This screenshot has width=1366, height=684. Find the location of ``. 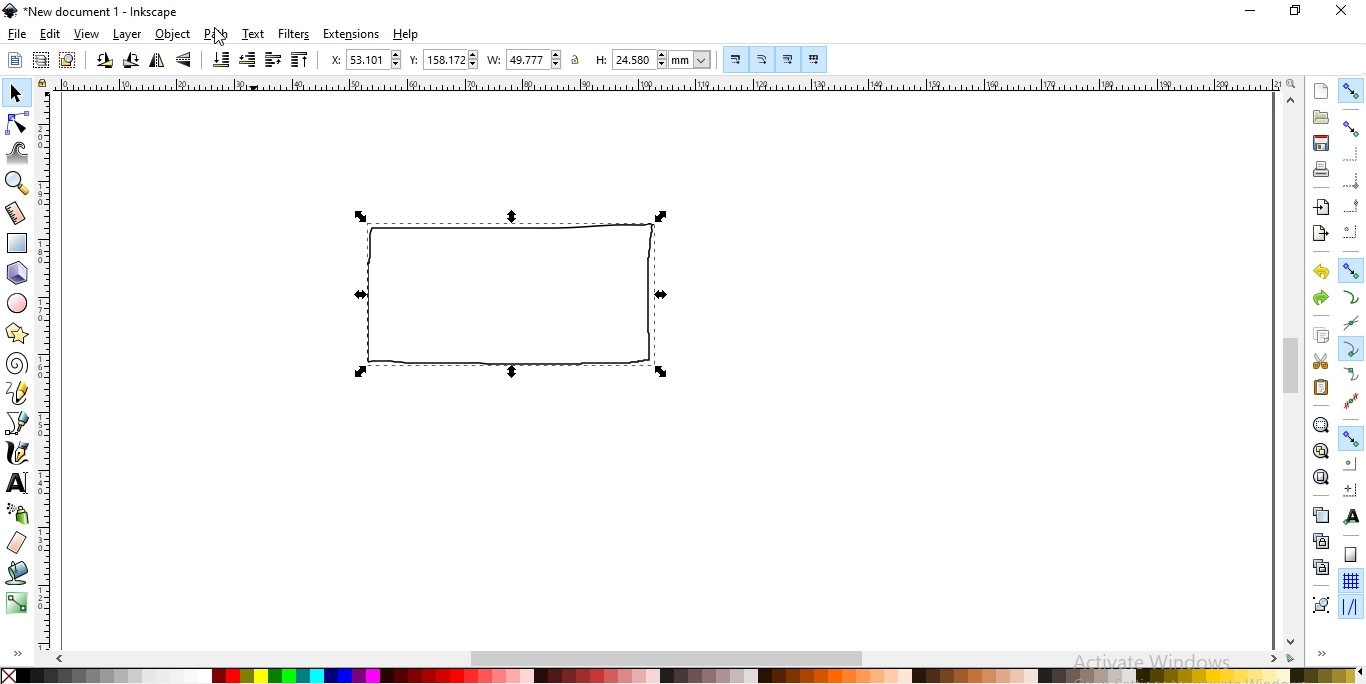

 is located at coordinates (737, 62).